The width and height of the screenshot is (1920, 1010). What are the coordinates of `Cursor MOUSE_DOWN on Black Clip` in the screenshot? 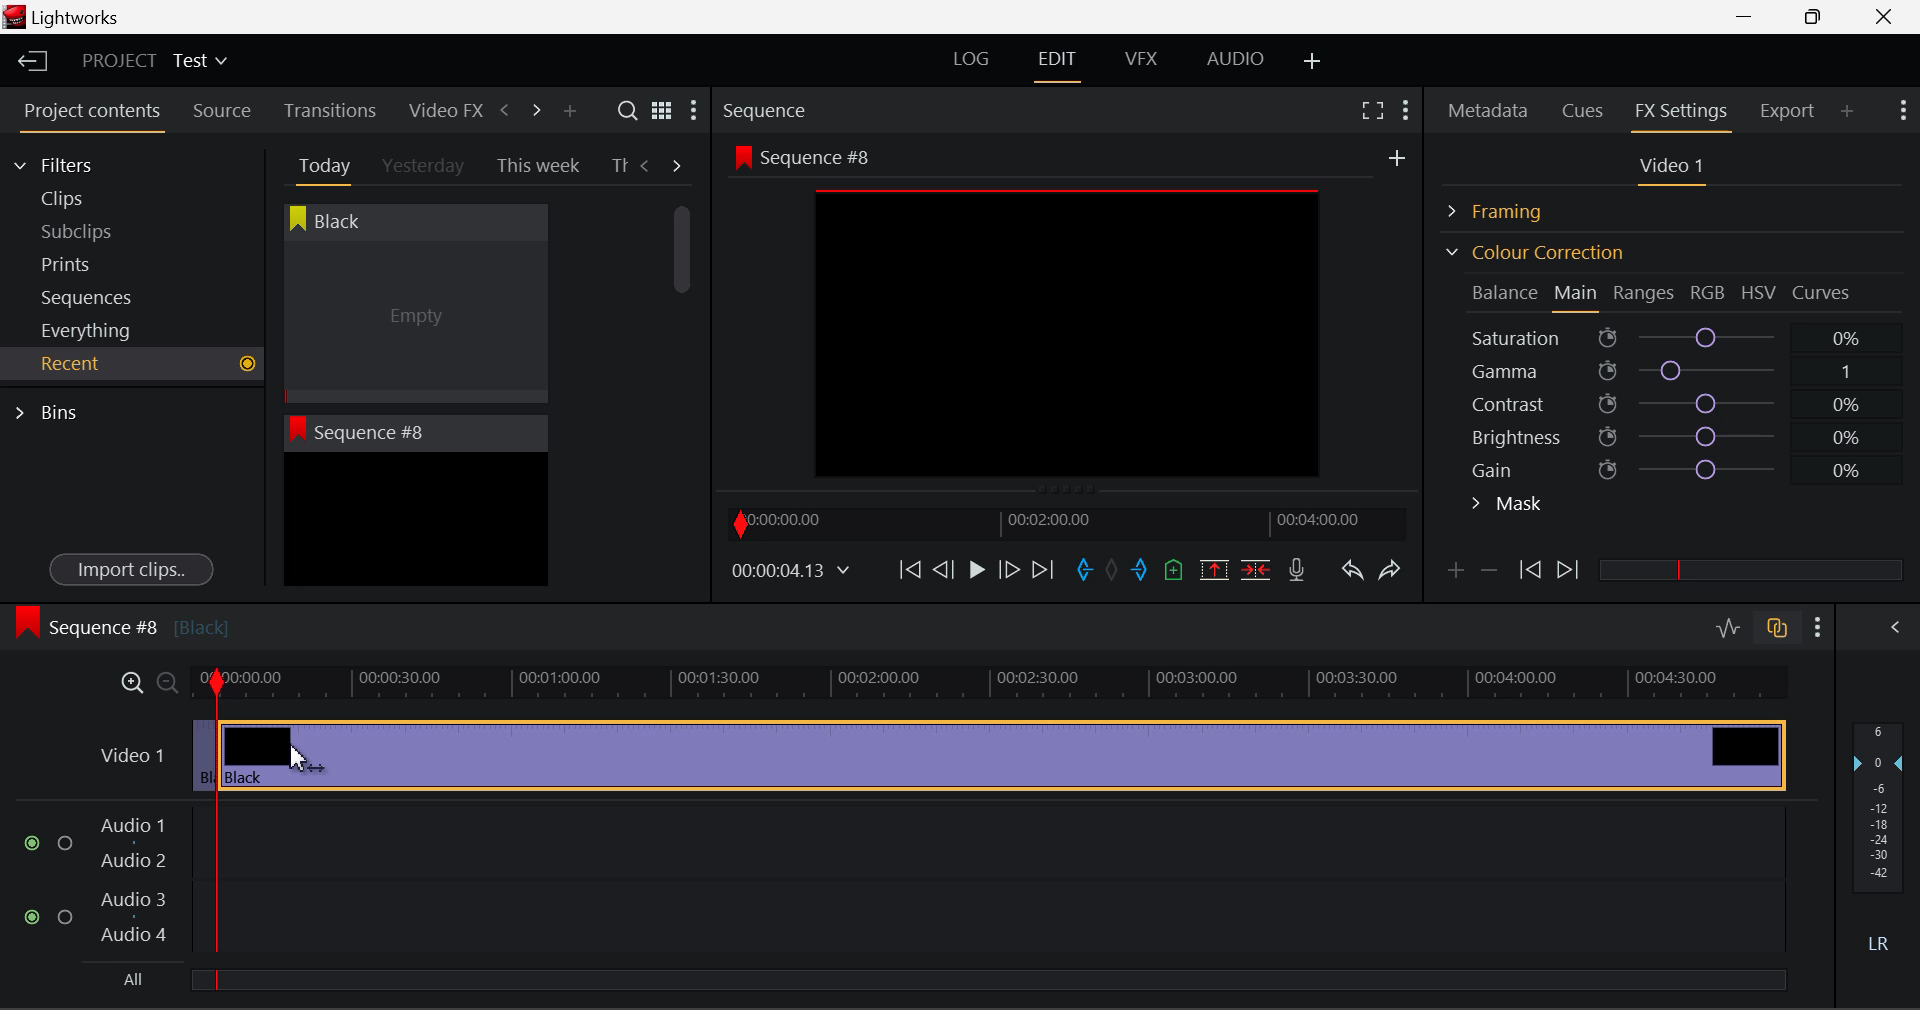 It's located at (413, 322).